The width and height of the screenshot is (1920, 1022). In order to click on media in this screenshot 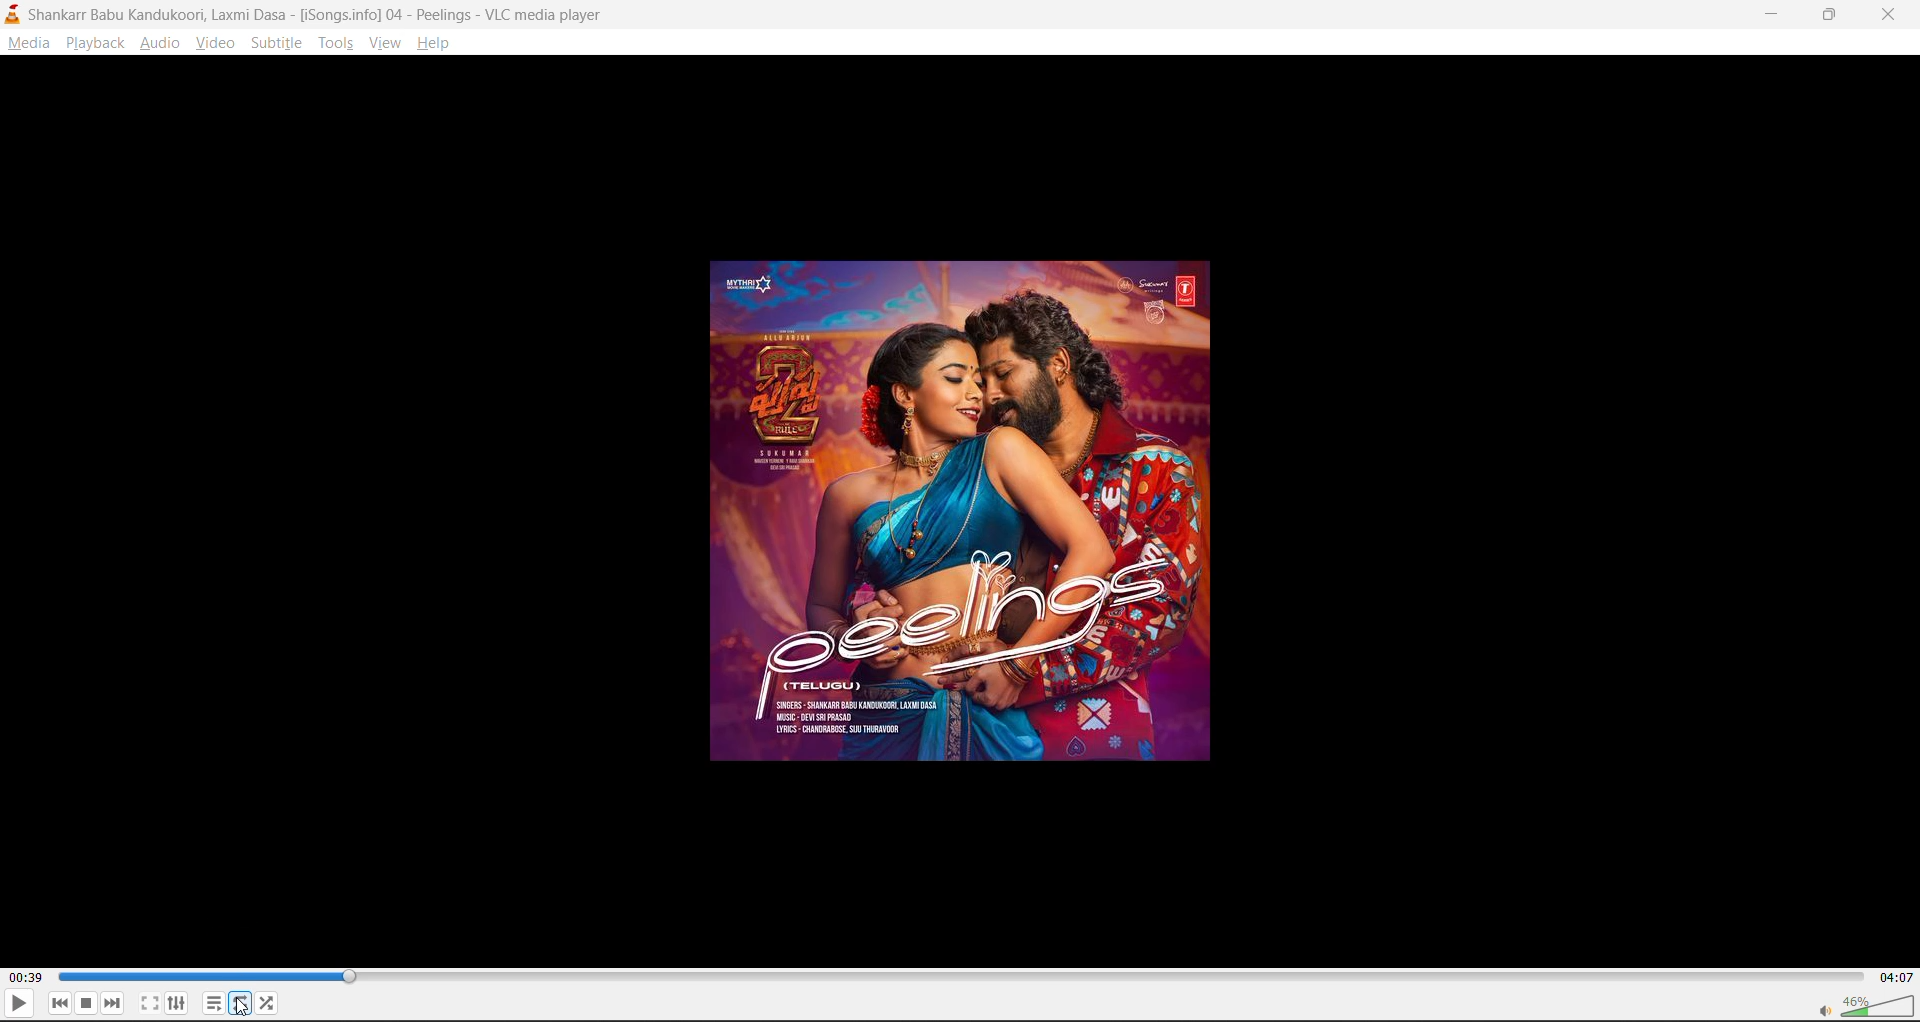, I will do `click(28, 45)`.